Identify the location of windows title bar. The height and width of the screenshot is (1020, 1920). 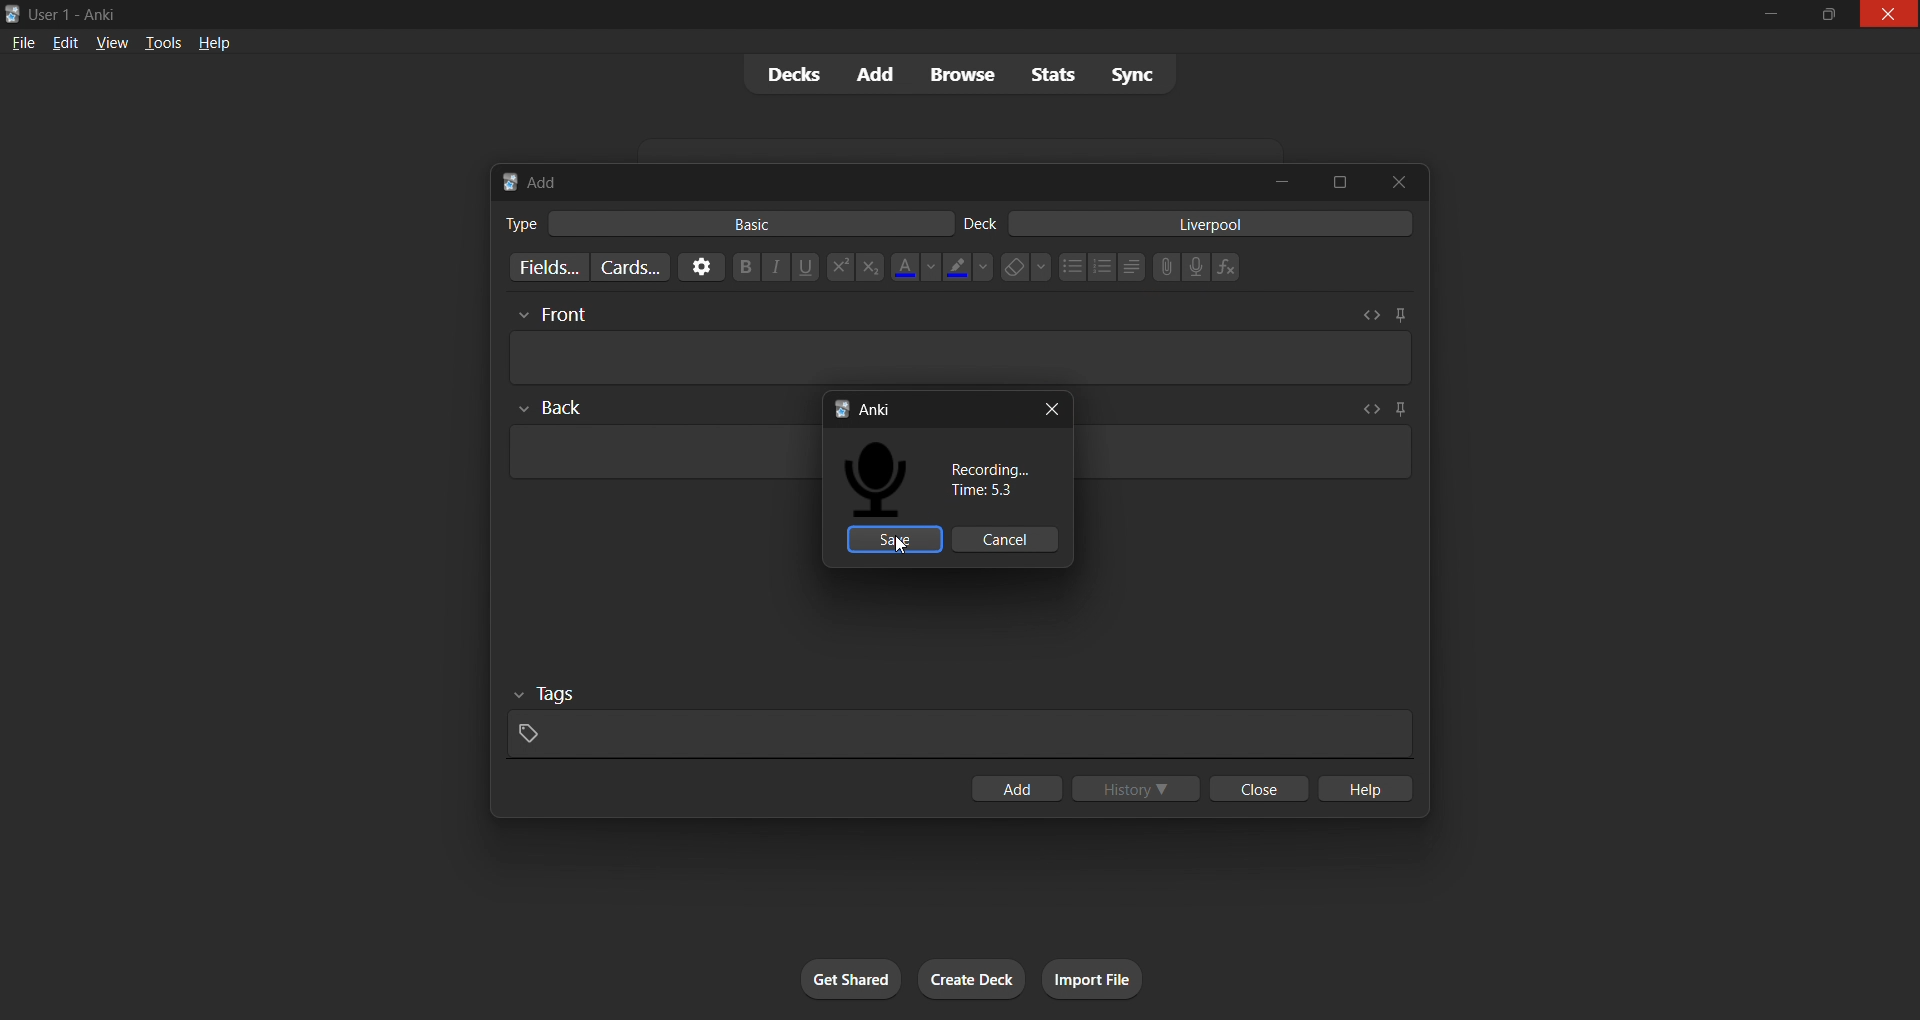
(838, 14).